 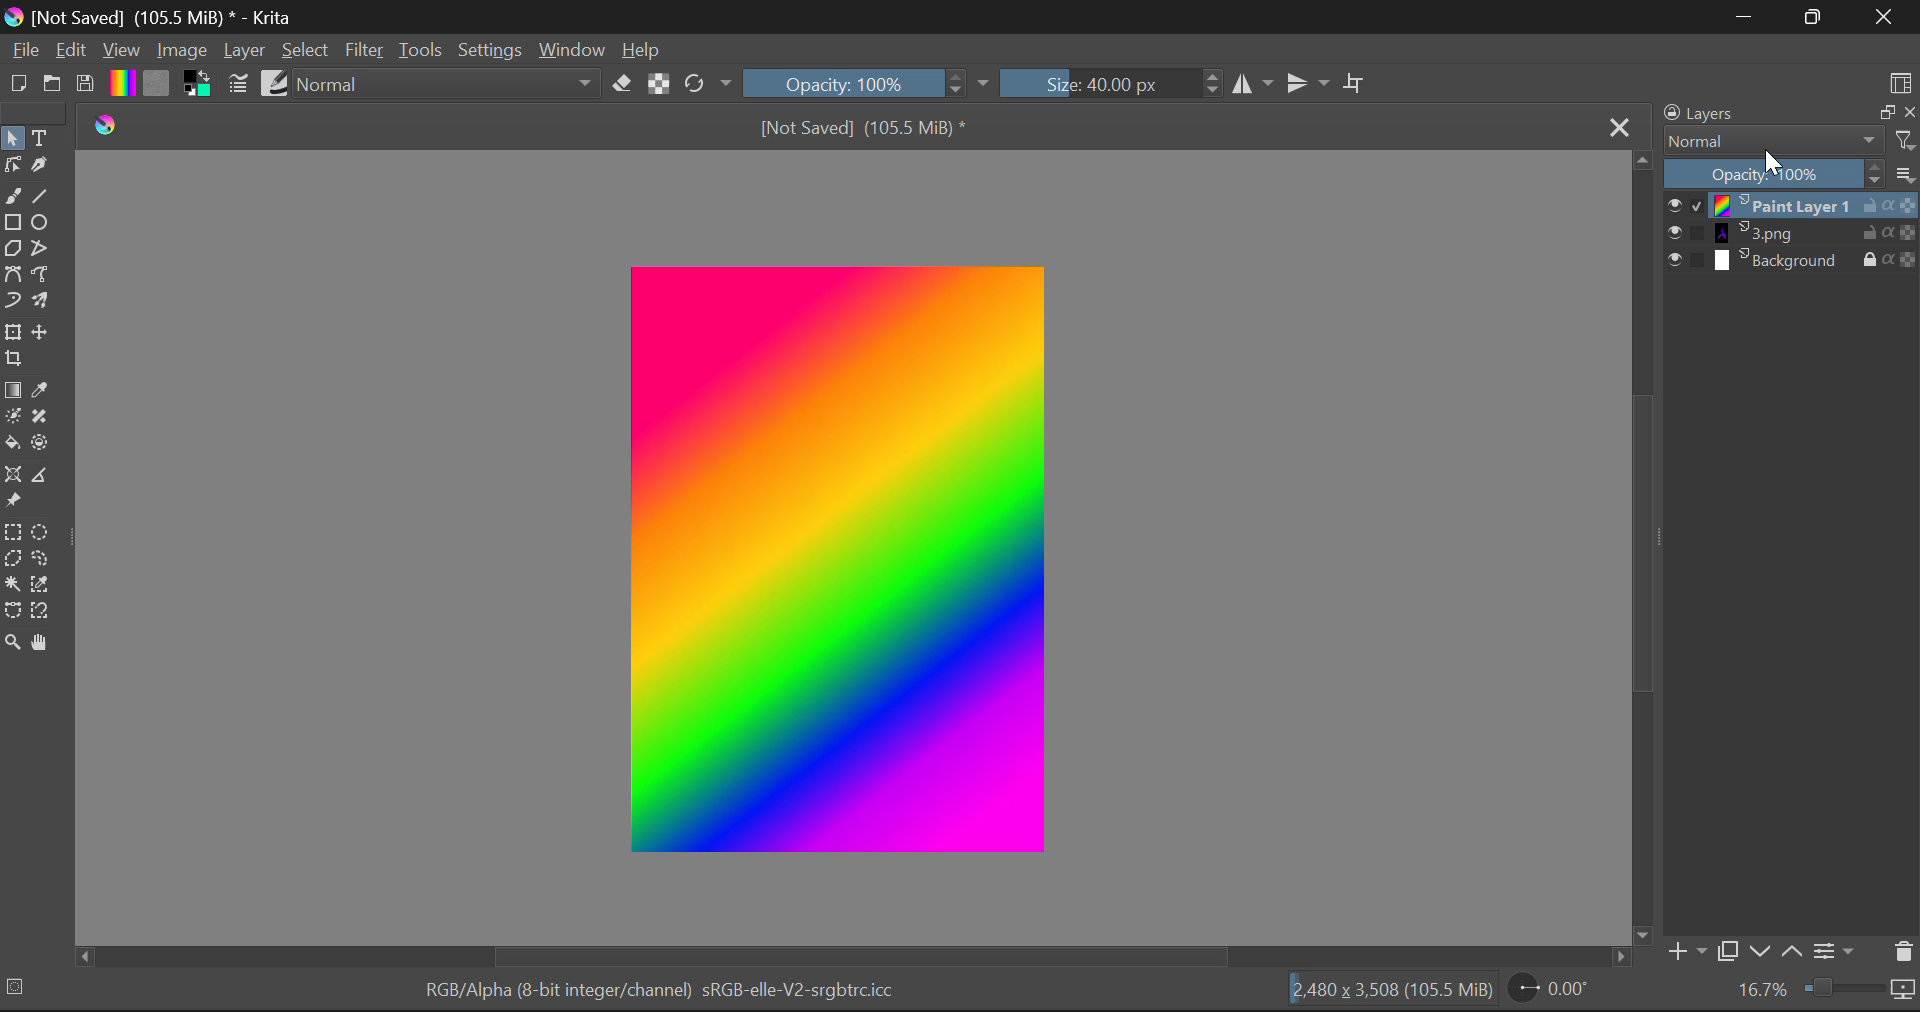 What do you see at coordinates (1877, 233) in the screenshot?
I see `lock layer` at bounding box center [1877, 233].